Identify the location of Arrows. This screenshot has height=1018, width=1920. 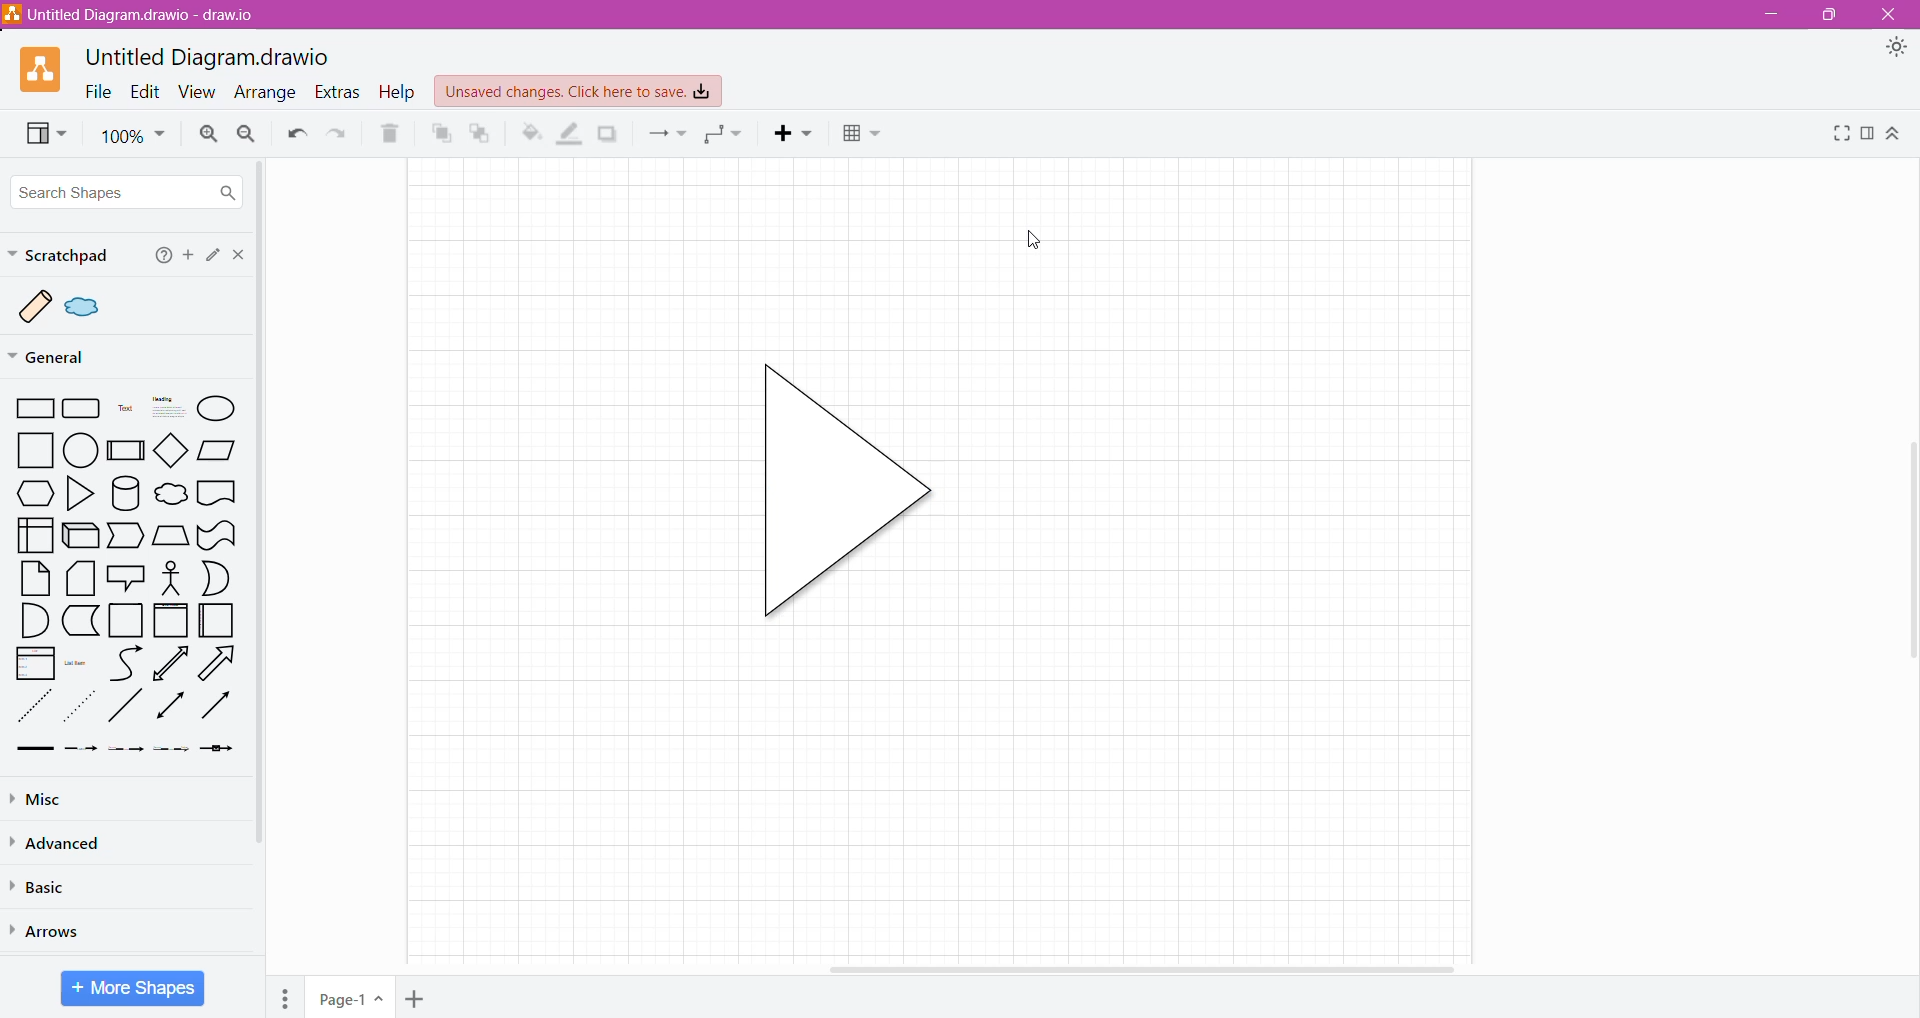
(67, 932).